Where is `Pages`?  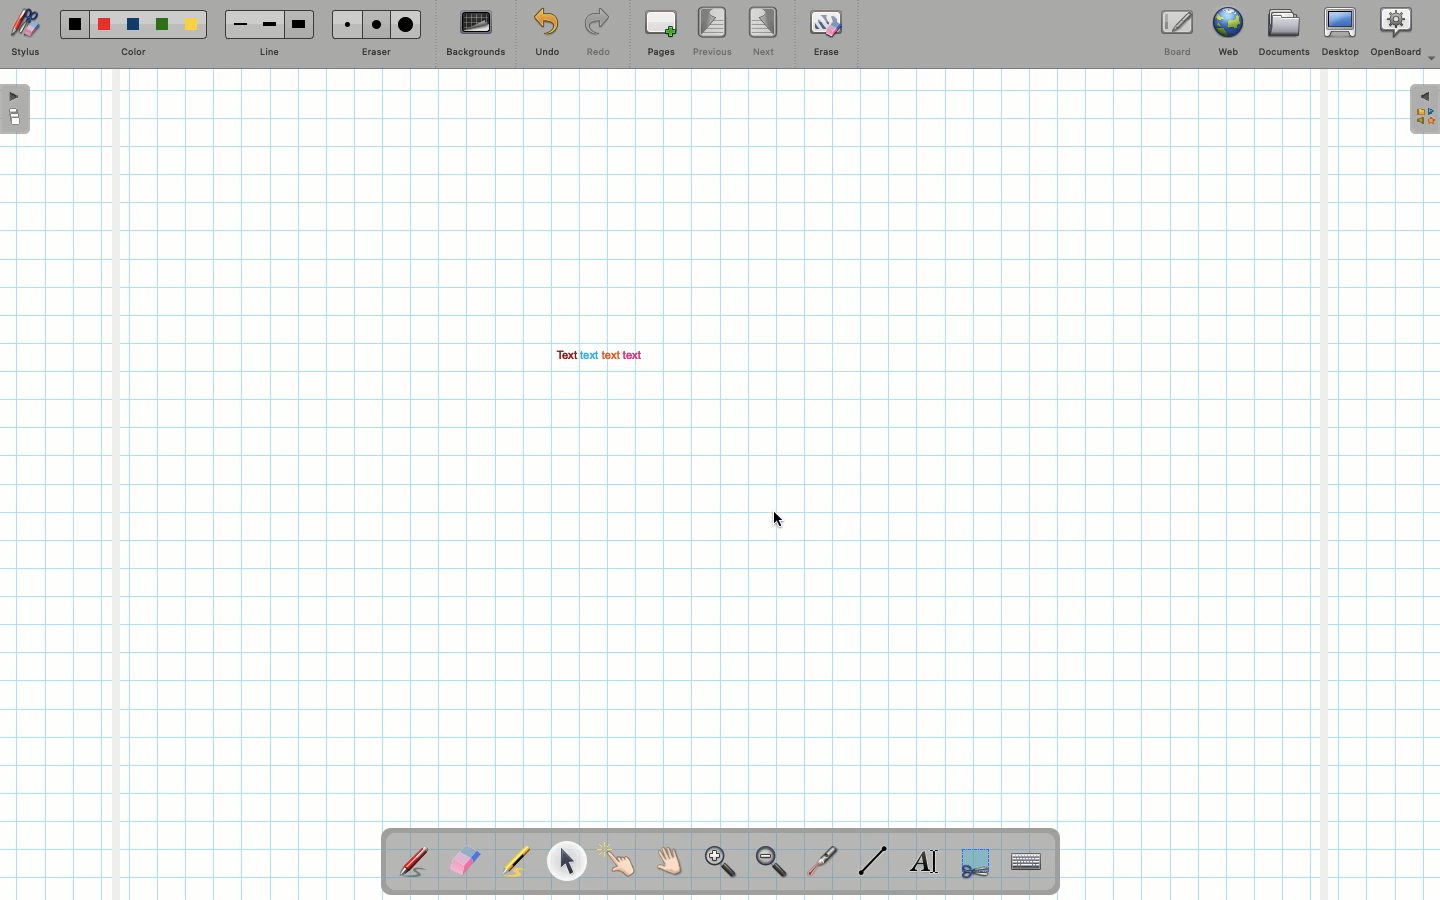
Pages is located at coordinates (661, 35).